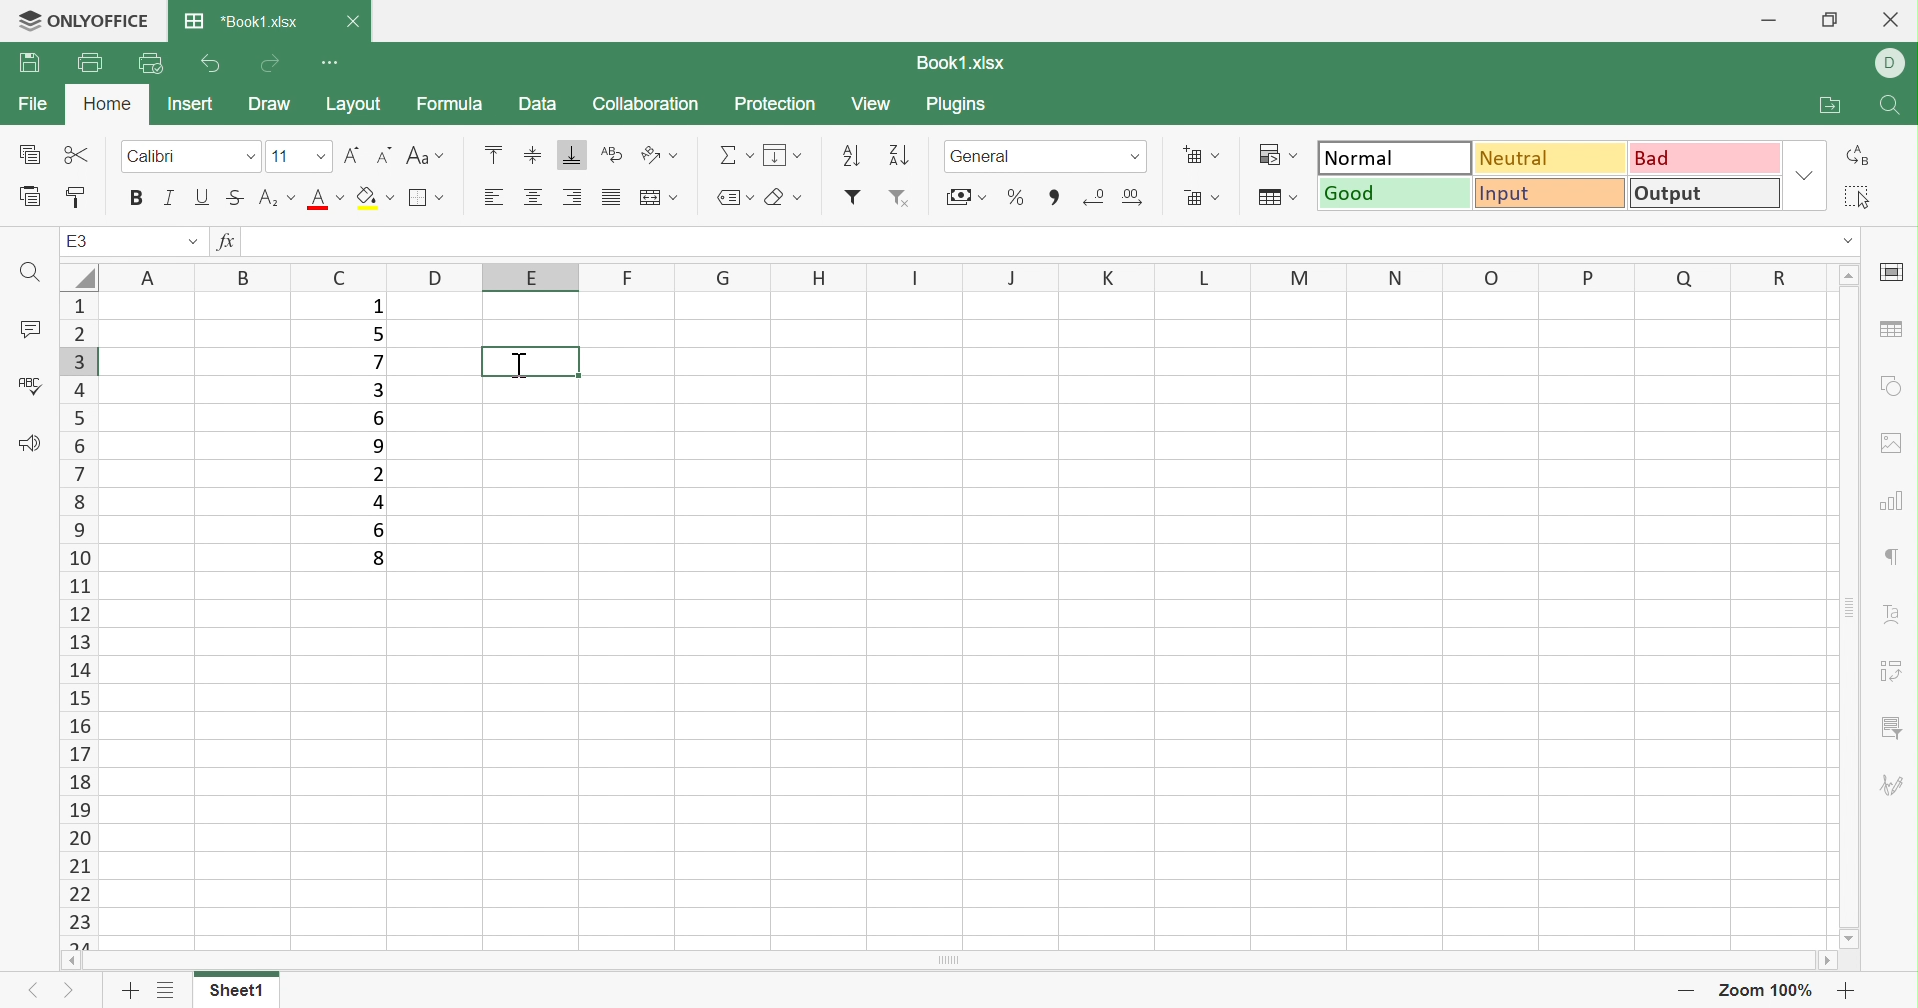 This screenshot has width=1918, height=1008. Describe the element at coordinates (957, 106) in the screenshot. I see `Plugins` at that location.